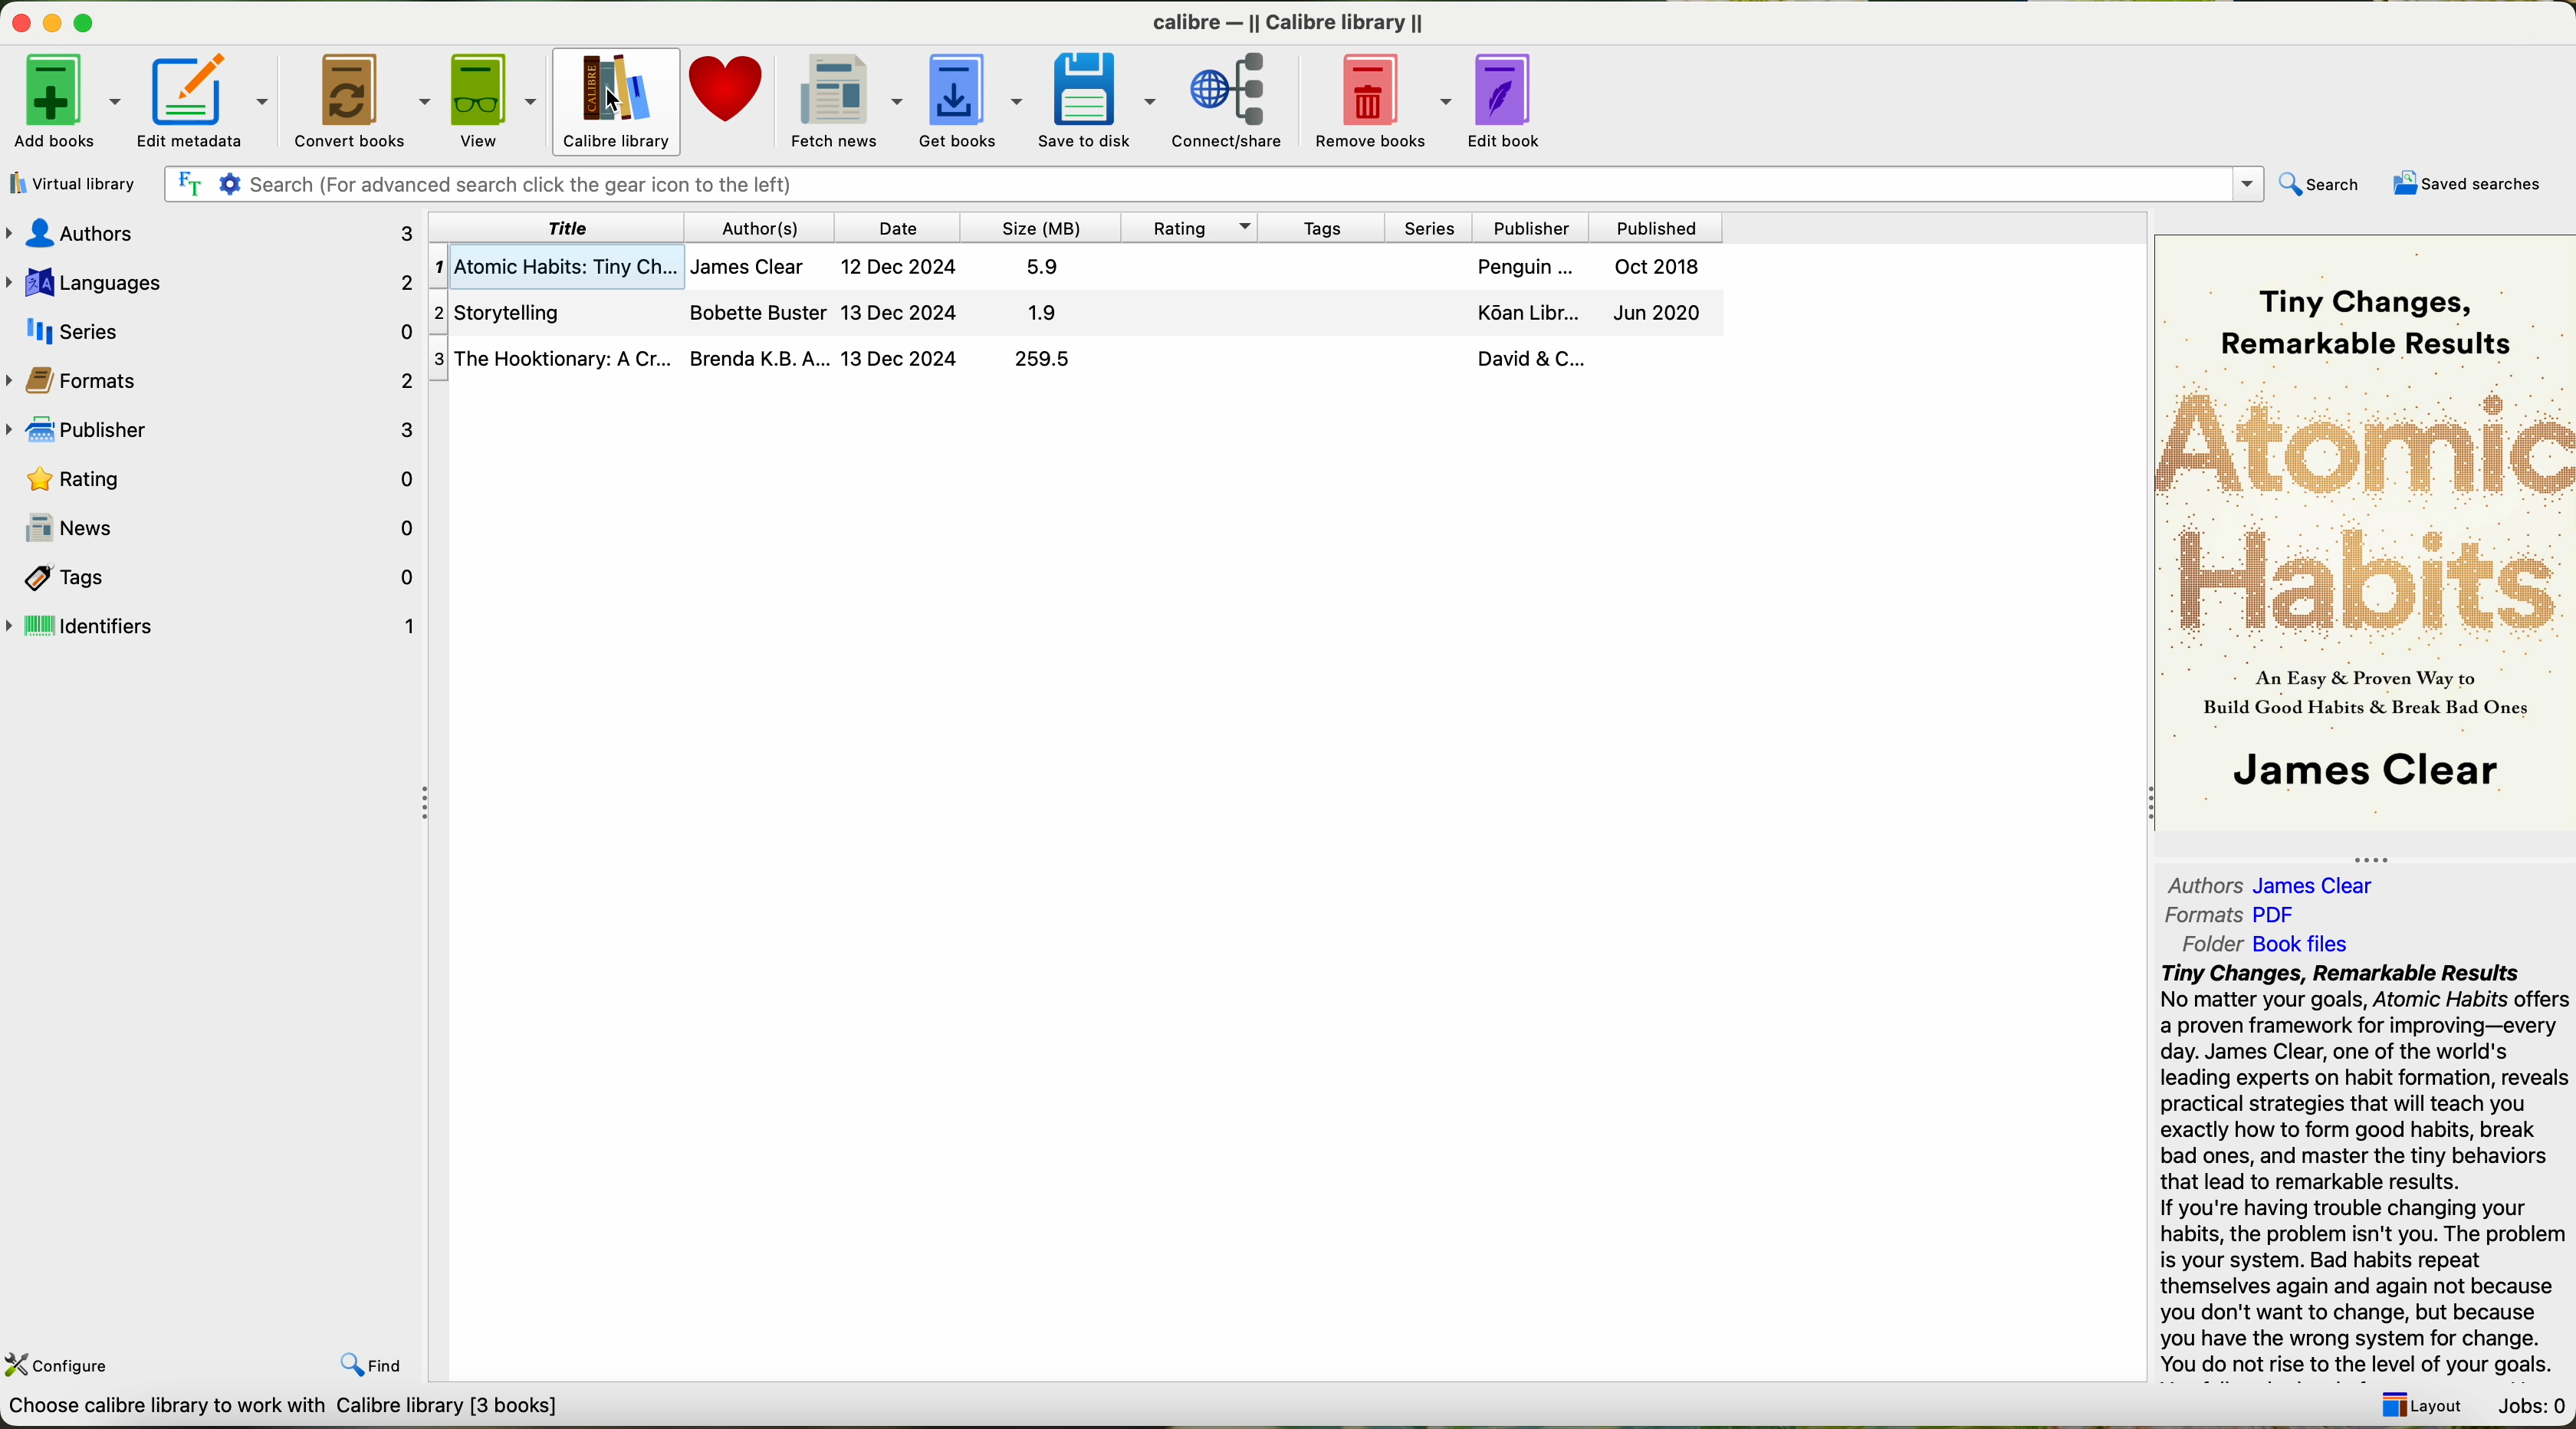  Describe the element at coordinates (1657, 226) in the screenshot. I see `published` at that location.